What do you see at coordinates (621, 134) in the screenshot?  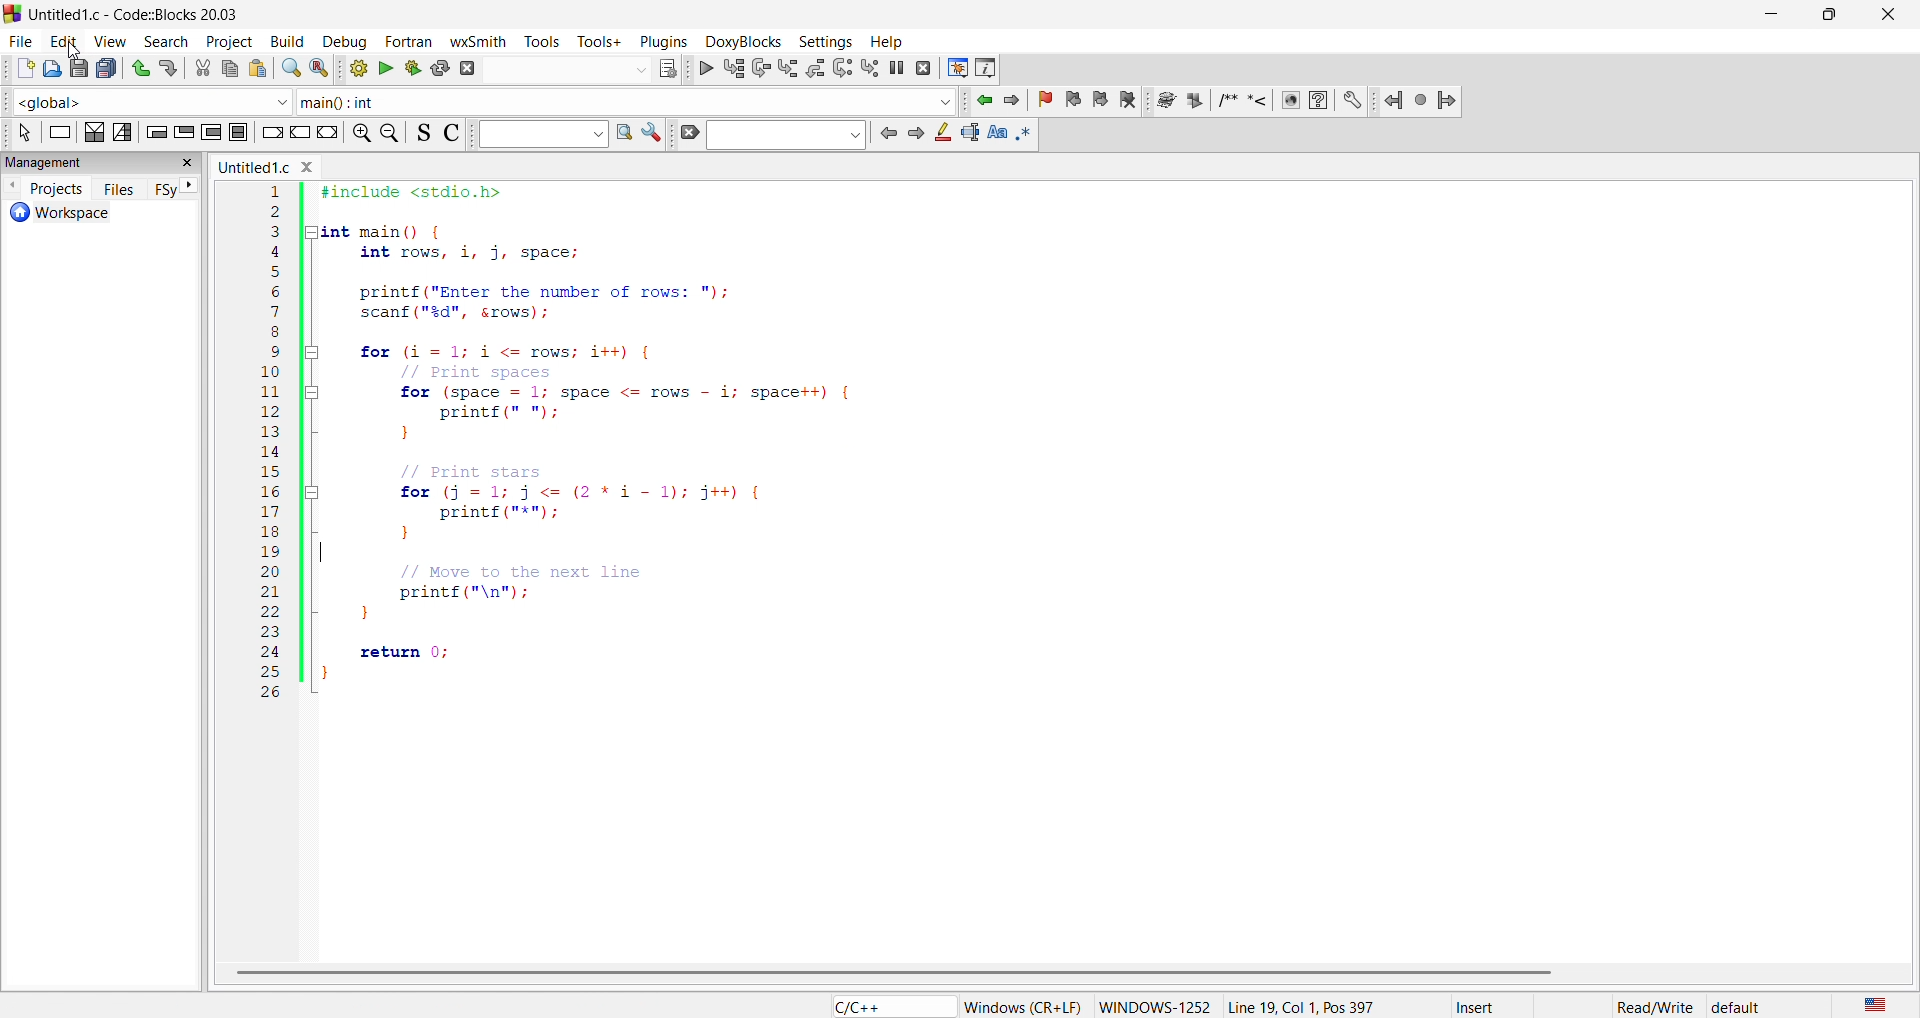 I see `find in page` at bounding box center [621, 134].